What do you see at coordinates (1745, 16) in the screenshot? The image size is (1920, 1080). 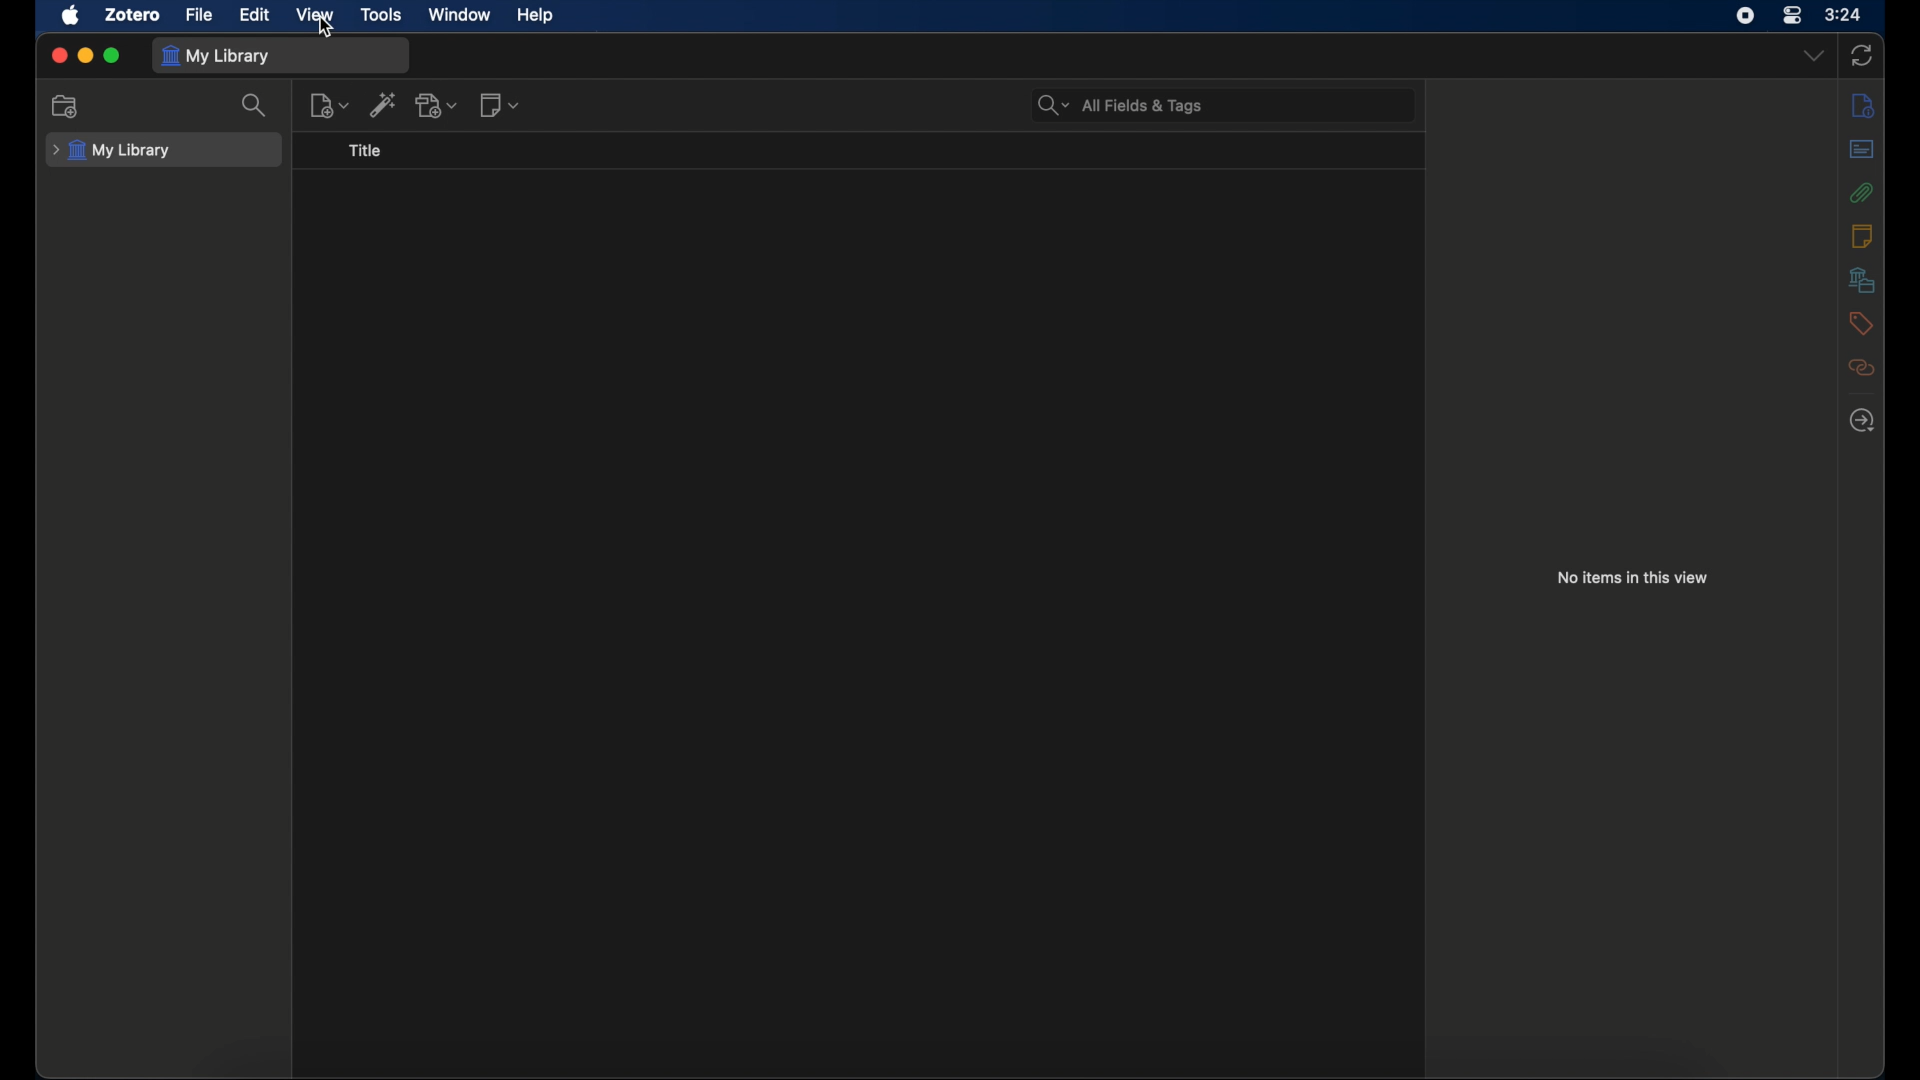 I see `screen recorder` at bounding box center [1745, 16].